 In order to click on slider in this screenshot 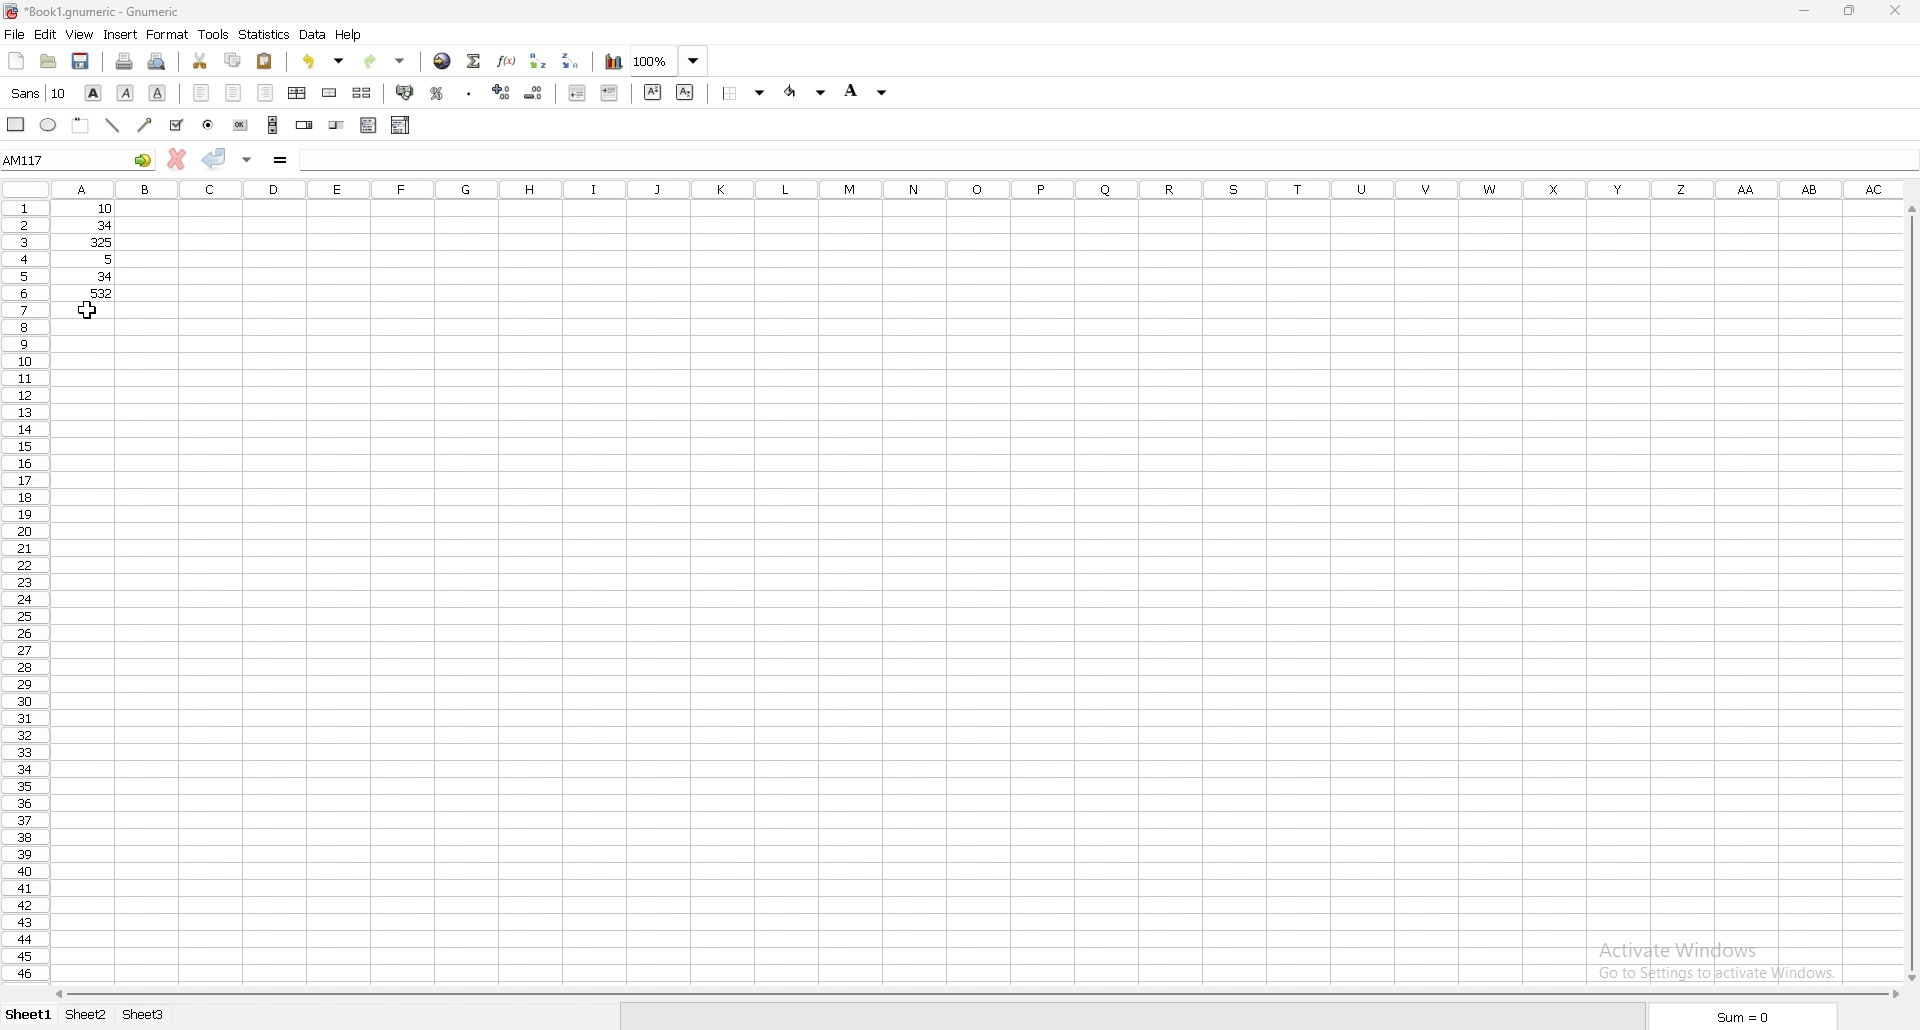, I will do `click(337, 125)`.